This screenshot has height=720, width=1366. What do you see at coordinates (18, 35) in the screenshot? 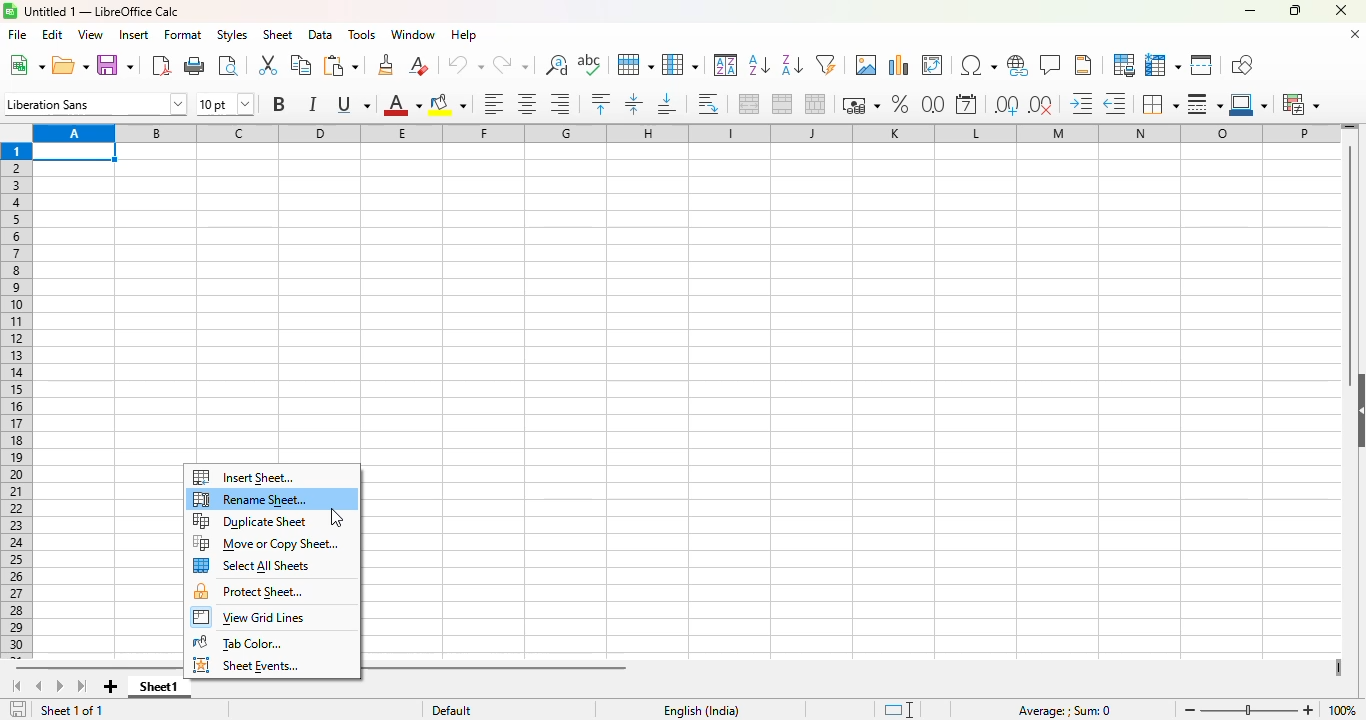
I see `file` at bounding box center [18, 35].